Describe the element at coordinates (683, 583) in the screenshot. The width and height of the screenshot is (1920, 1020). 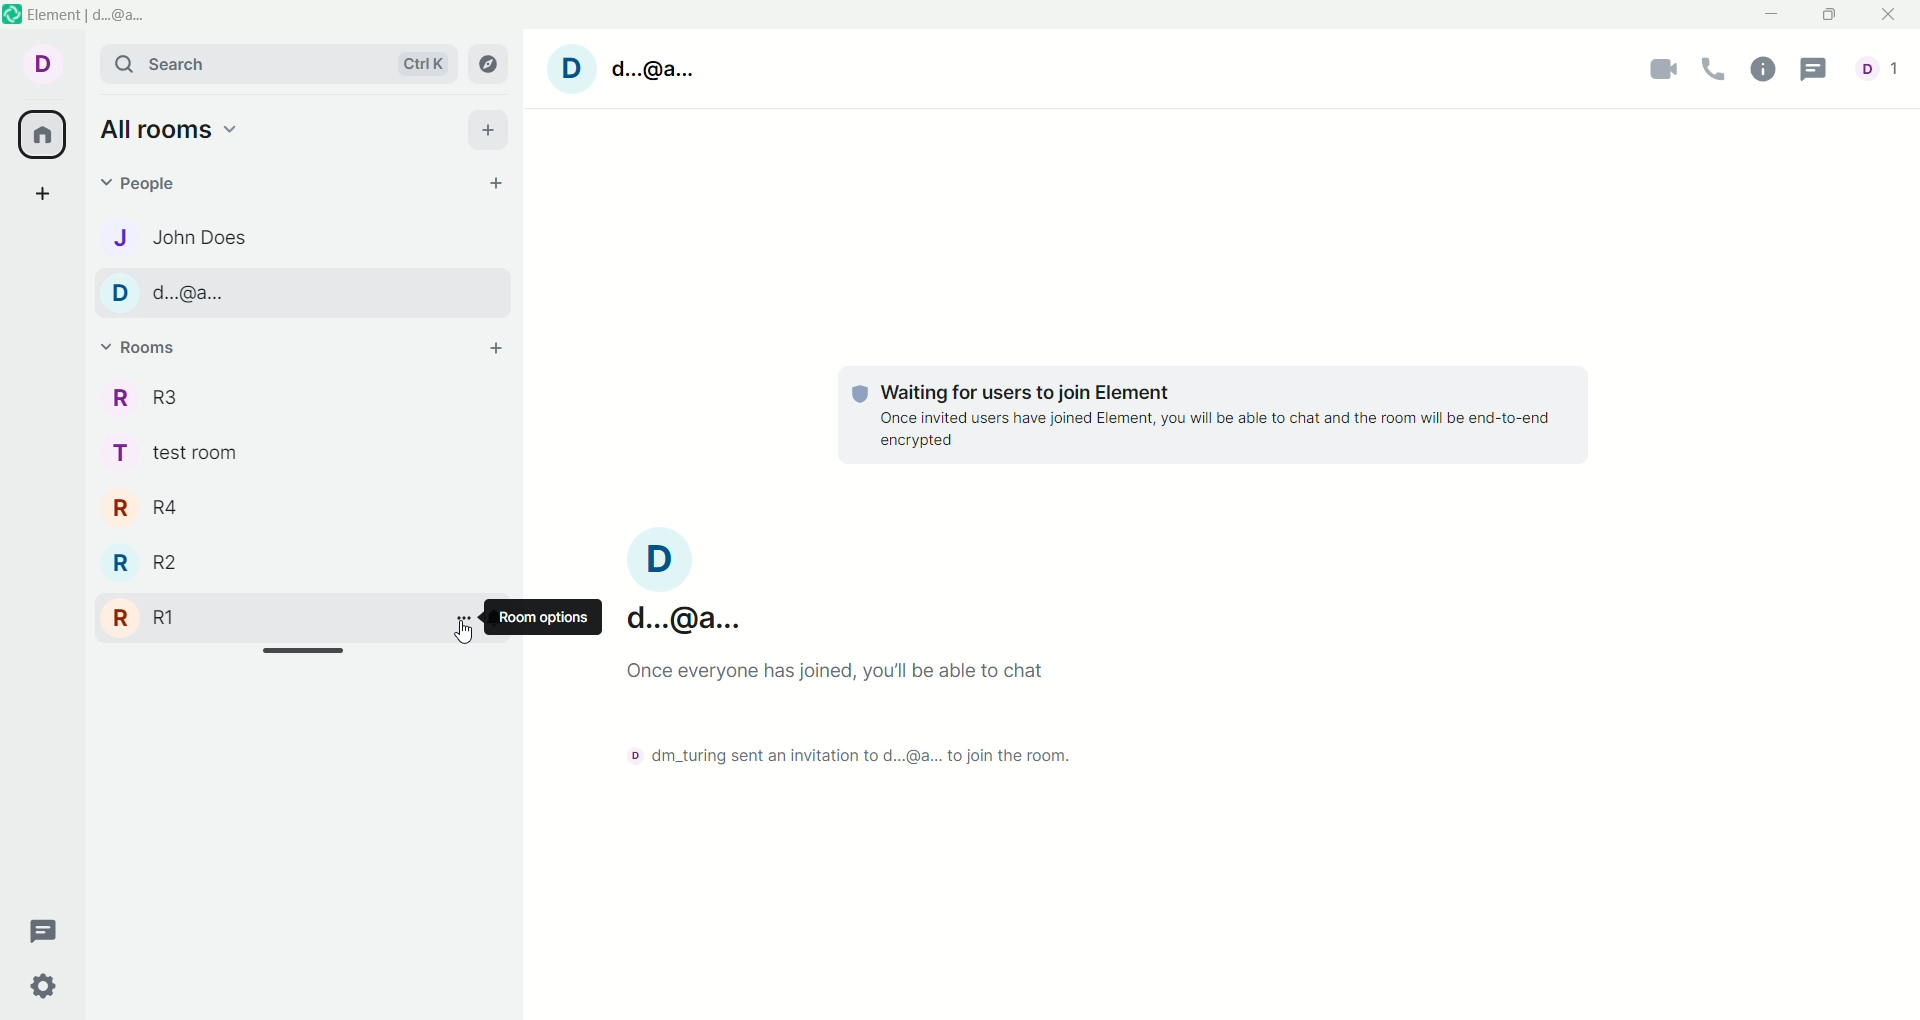
I see `D
d..@a...` at that location.